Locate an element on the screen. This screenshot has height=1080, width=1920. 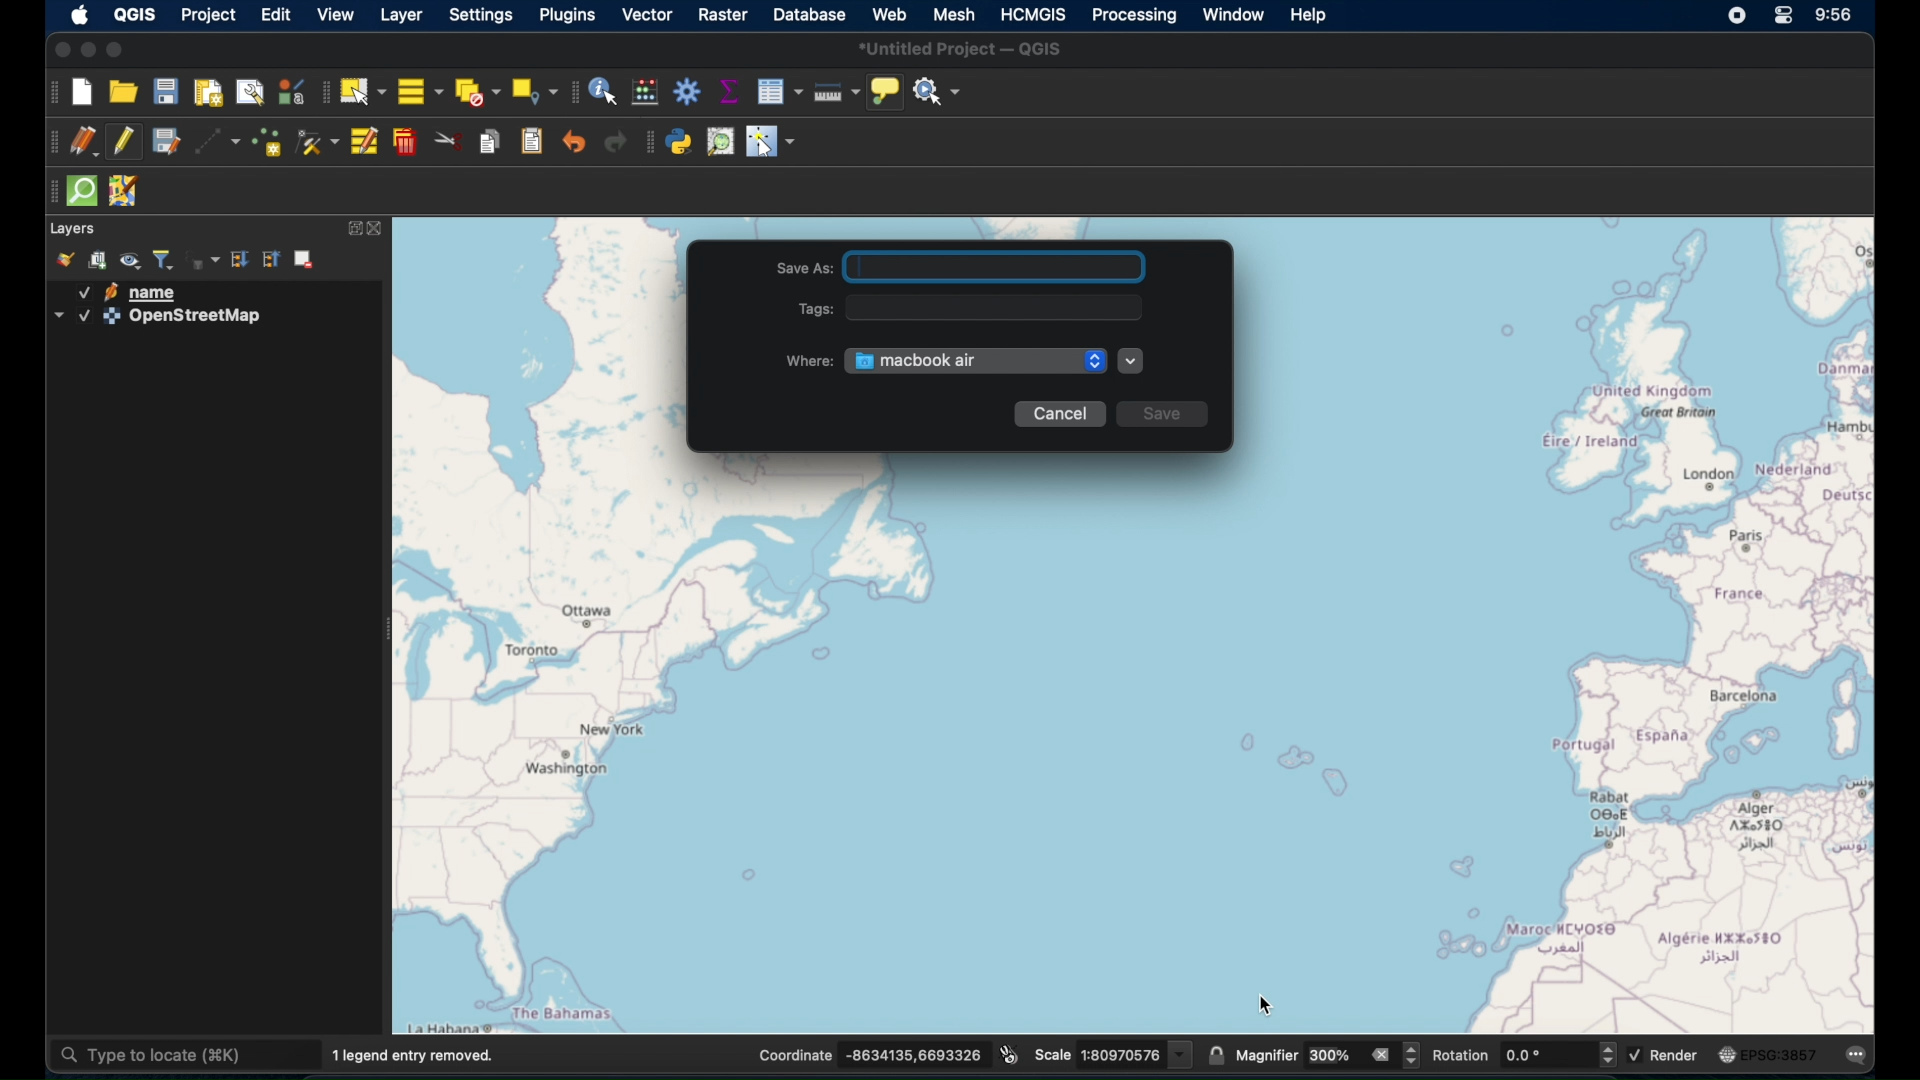
deselect features is located at coordinates (476, 92).